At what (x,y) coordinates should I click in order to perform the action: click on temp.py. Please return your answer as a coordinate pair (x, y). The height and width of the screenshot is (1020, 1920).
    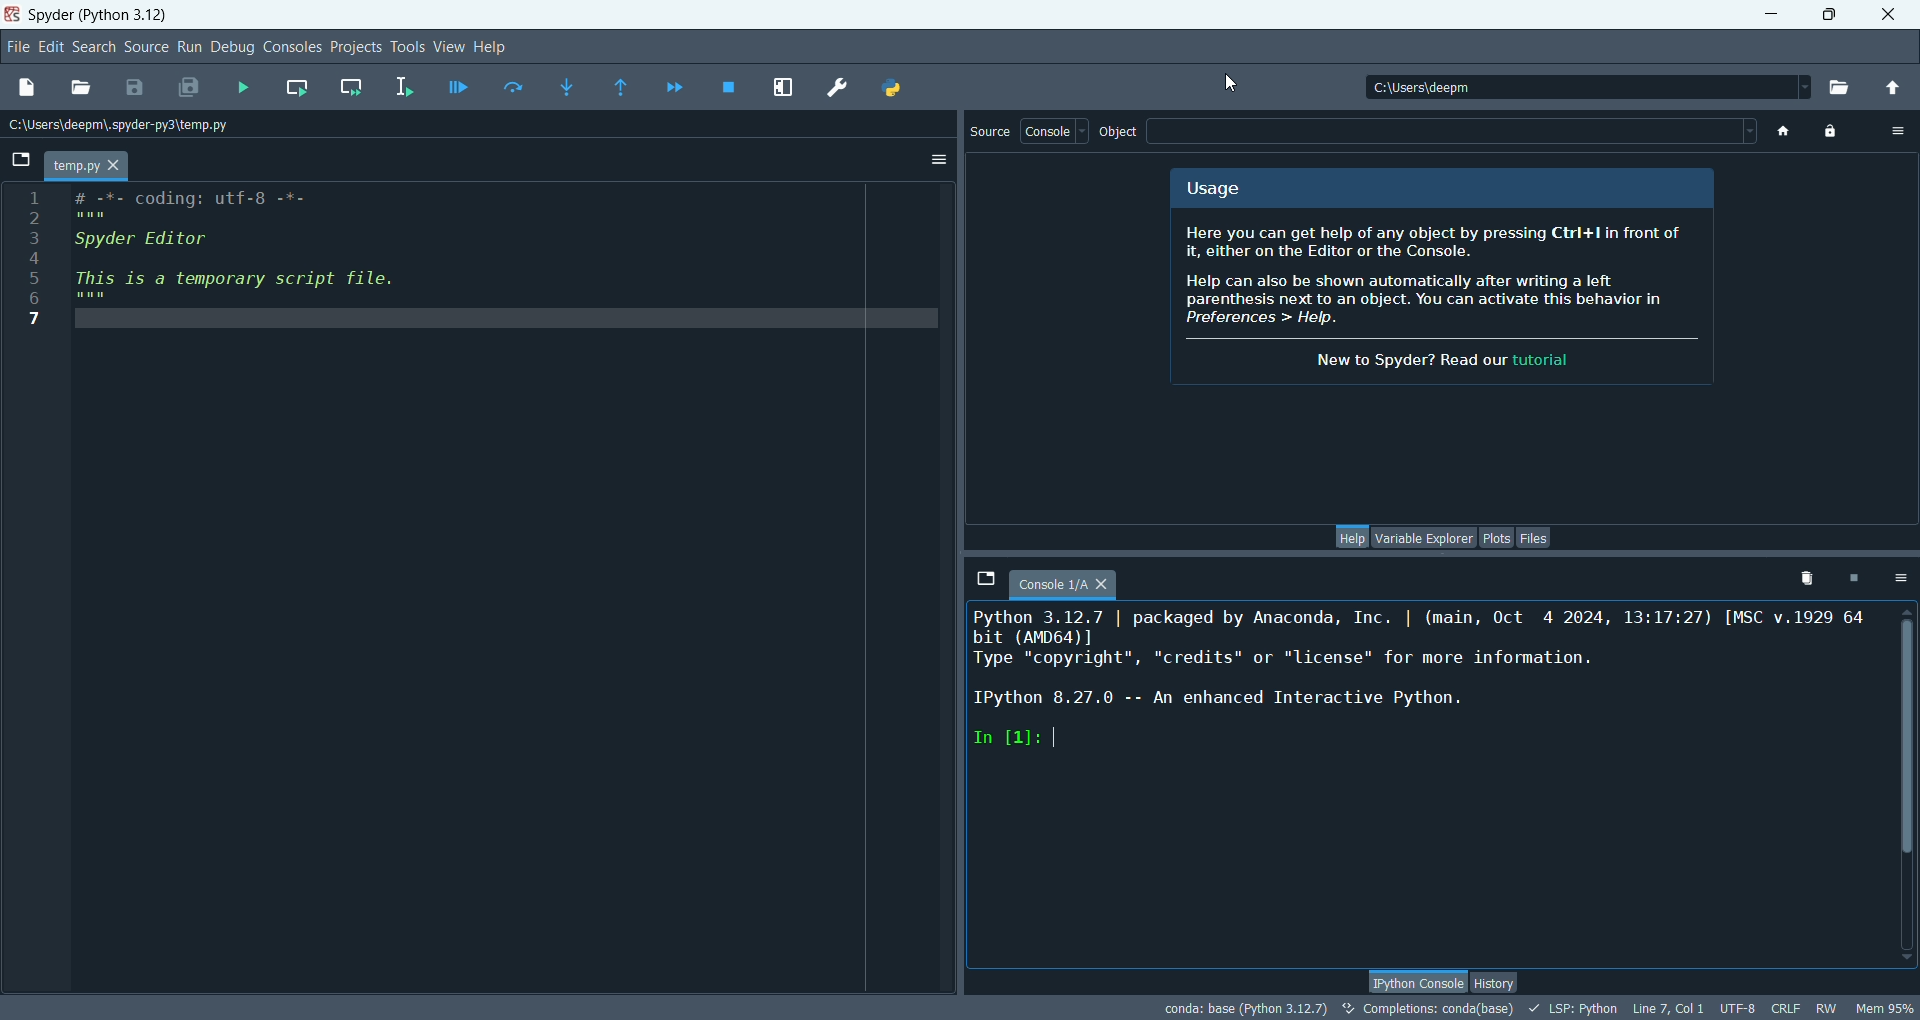
    Looking at the image, I should click on (91, 168).